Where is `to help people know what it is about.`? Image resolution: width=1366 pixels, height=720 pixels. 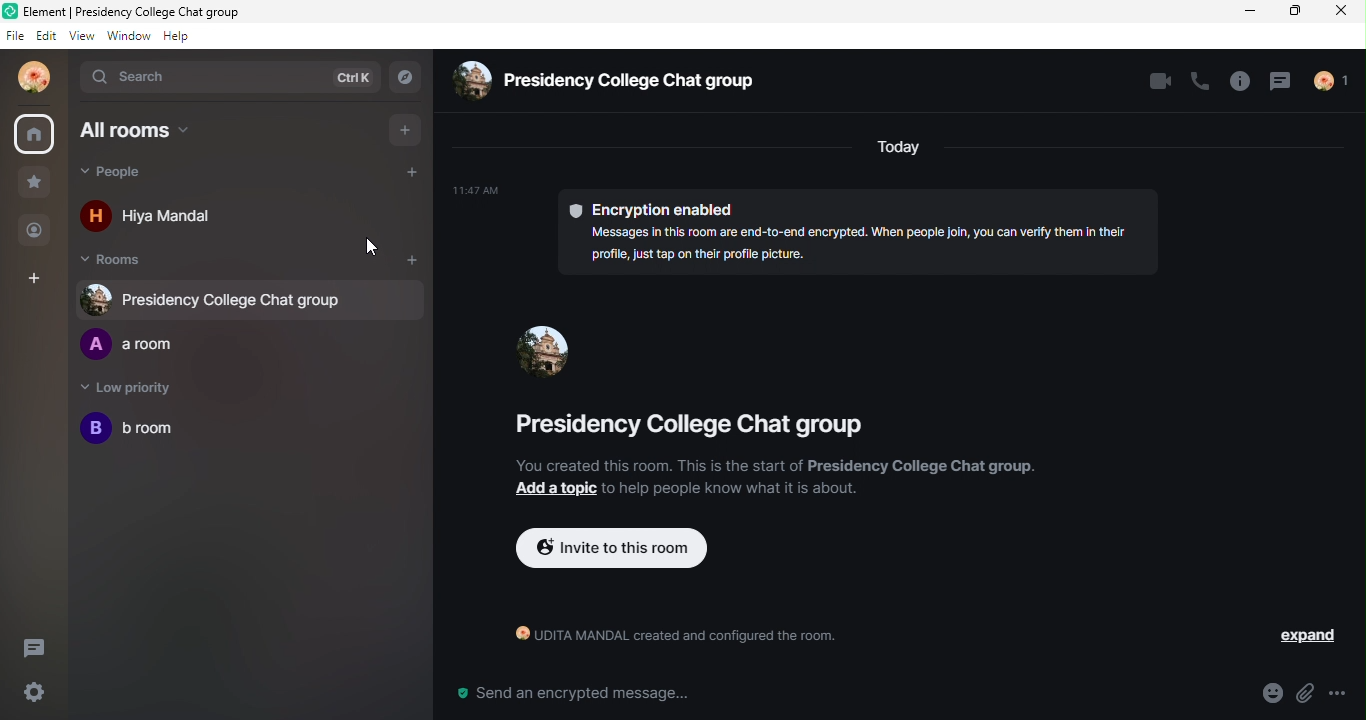
to help people know what it is about. is located at coordinates (733, 488).